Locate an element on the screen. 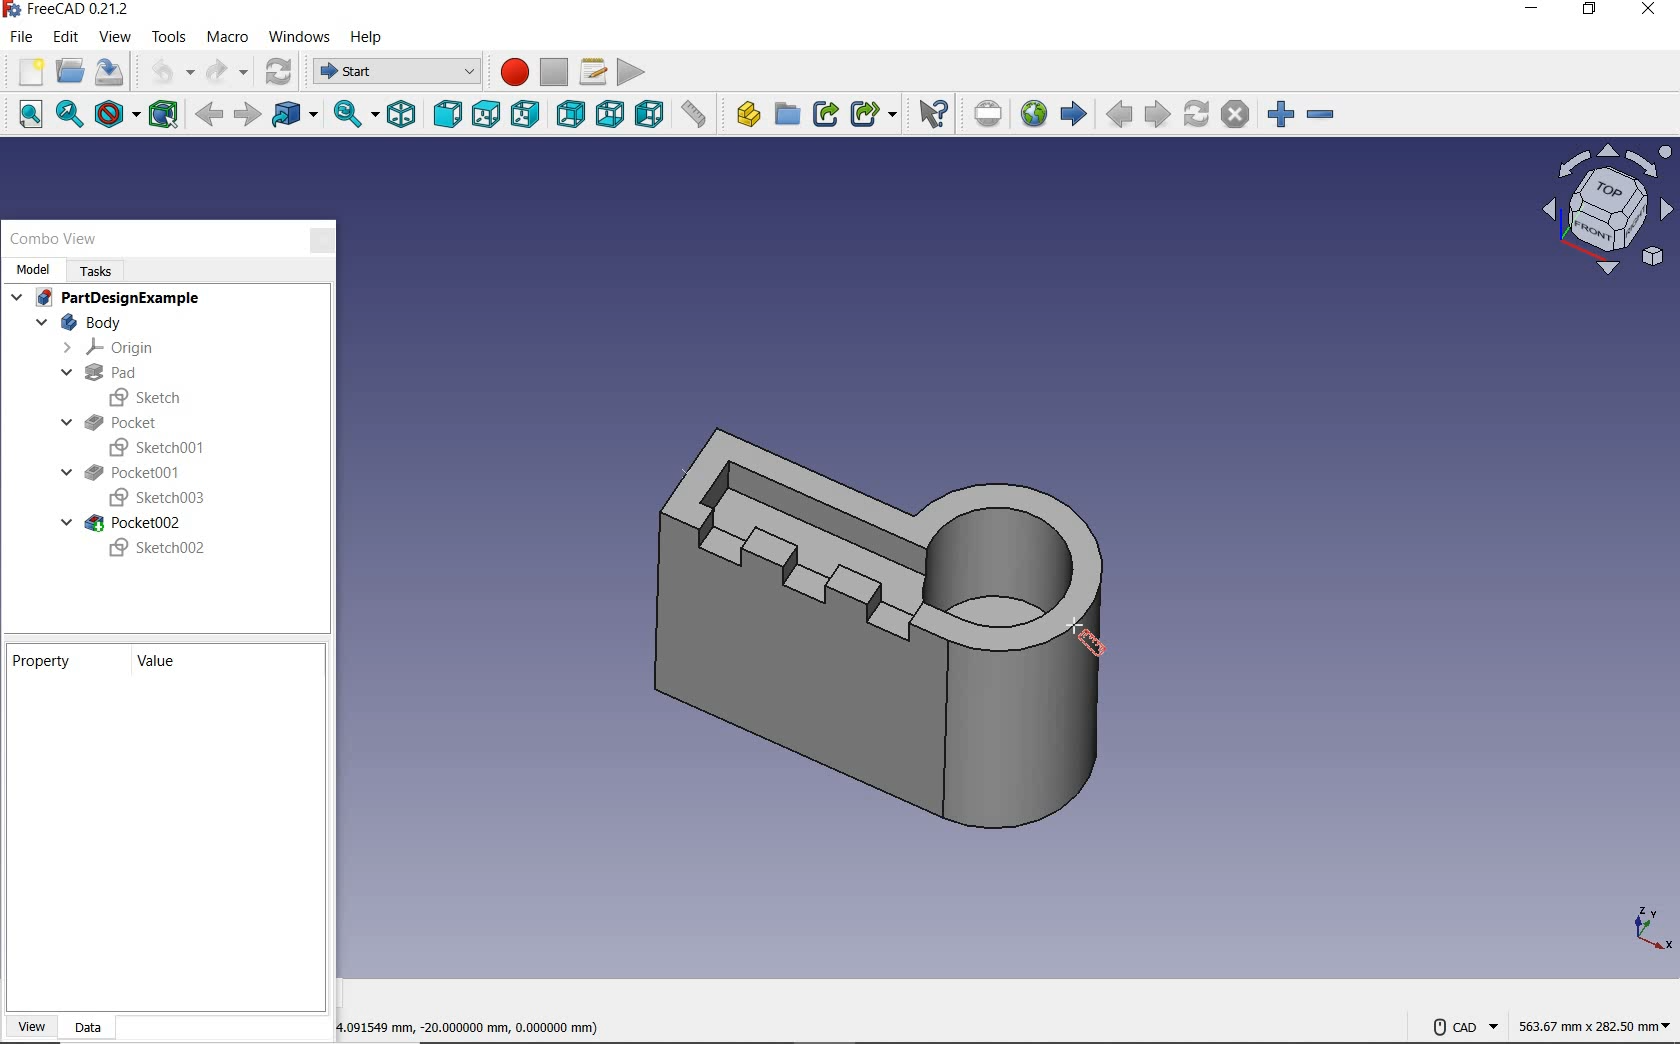 The height and width of the screenshot is (1044, 1680). Distance tool at point B is located at coordinates (1089, 641).